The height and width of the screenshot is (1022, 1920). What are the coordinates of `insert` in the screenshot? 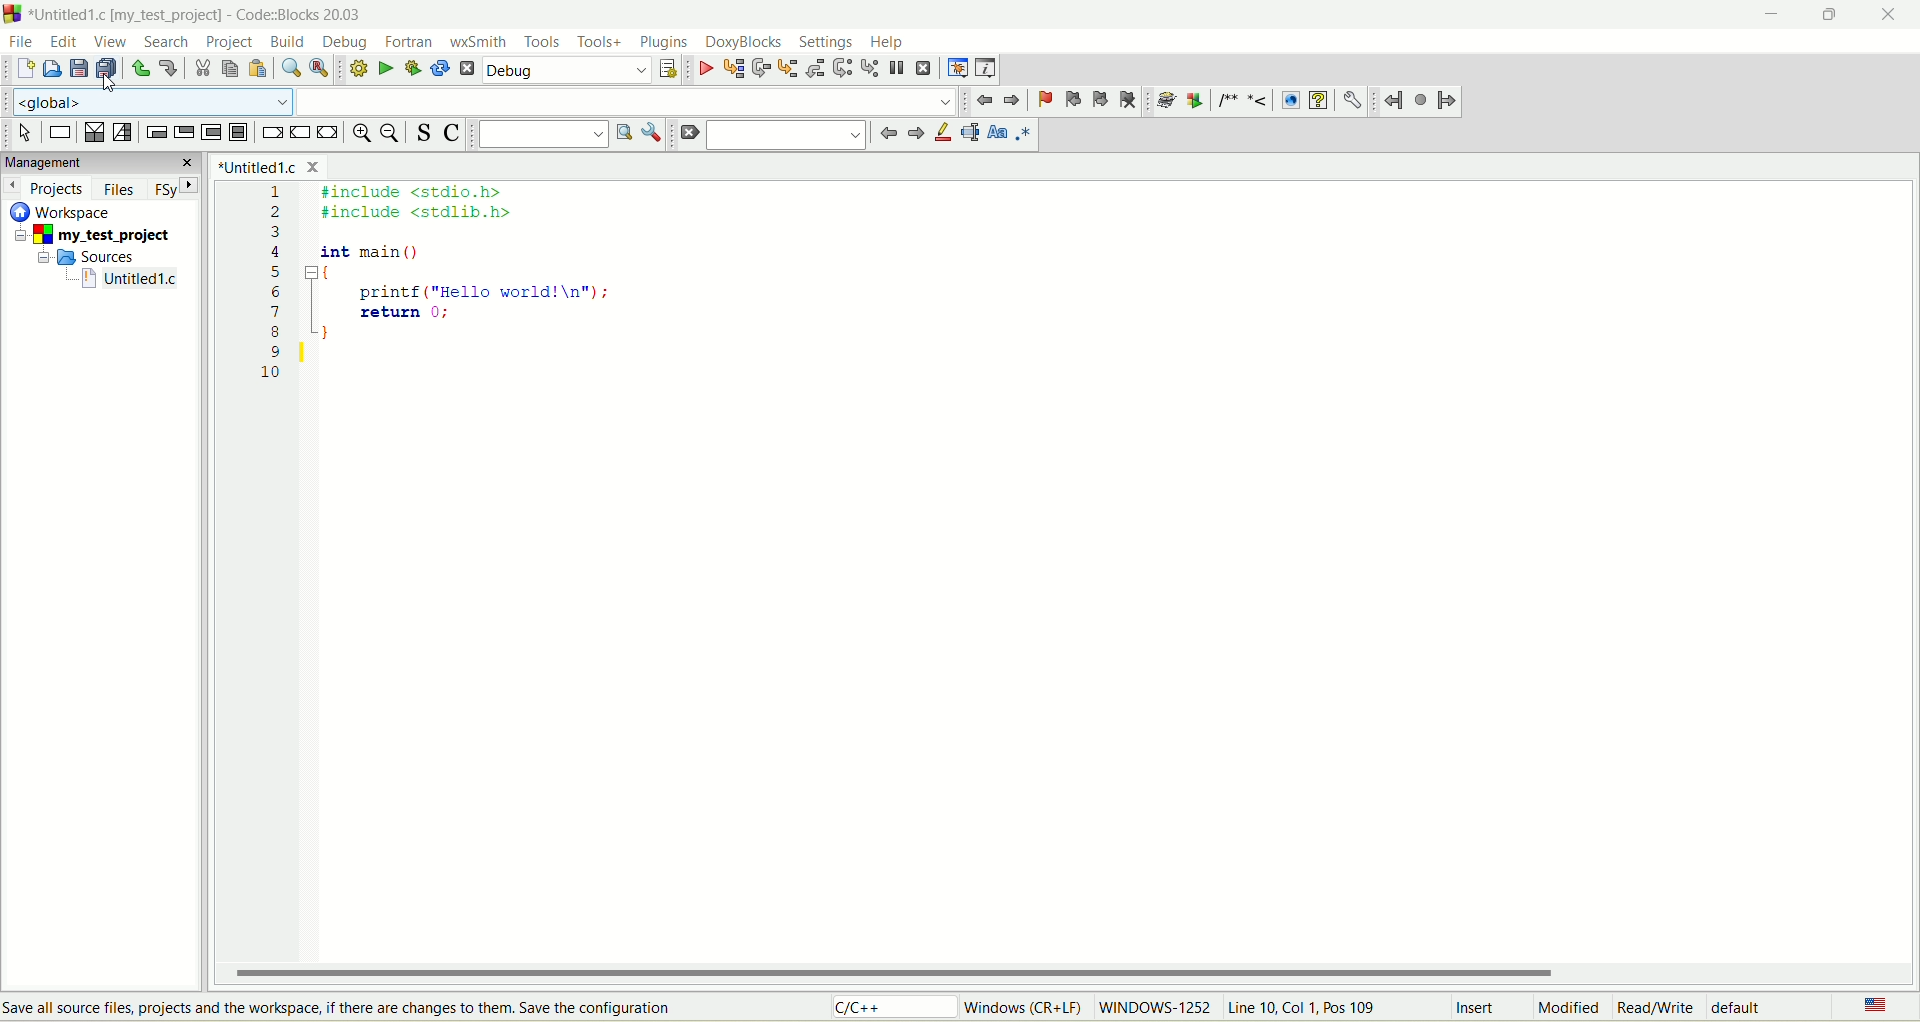 It's located at (1469, 1007).